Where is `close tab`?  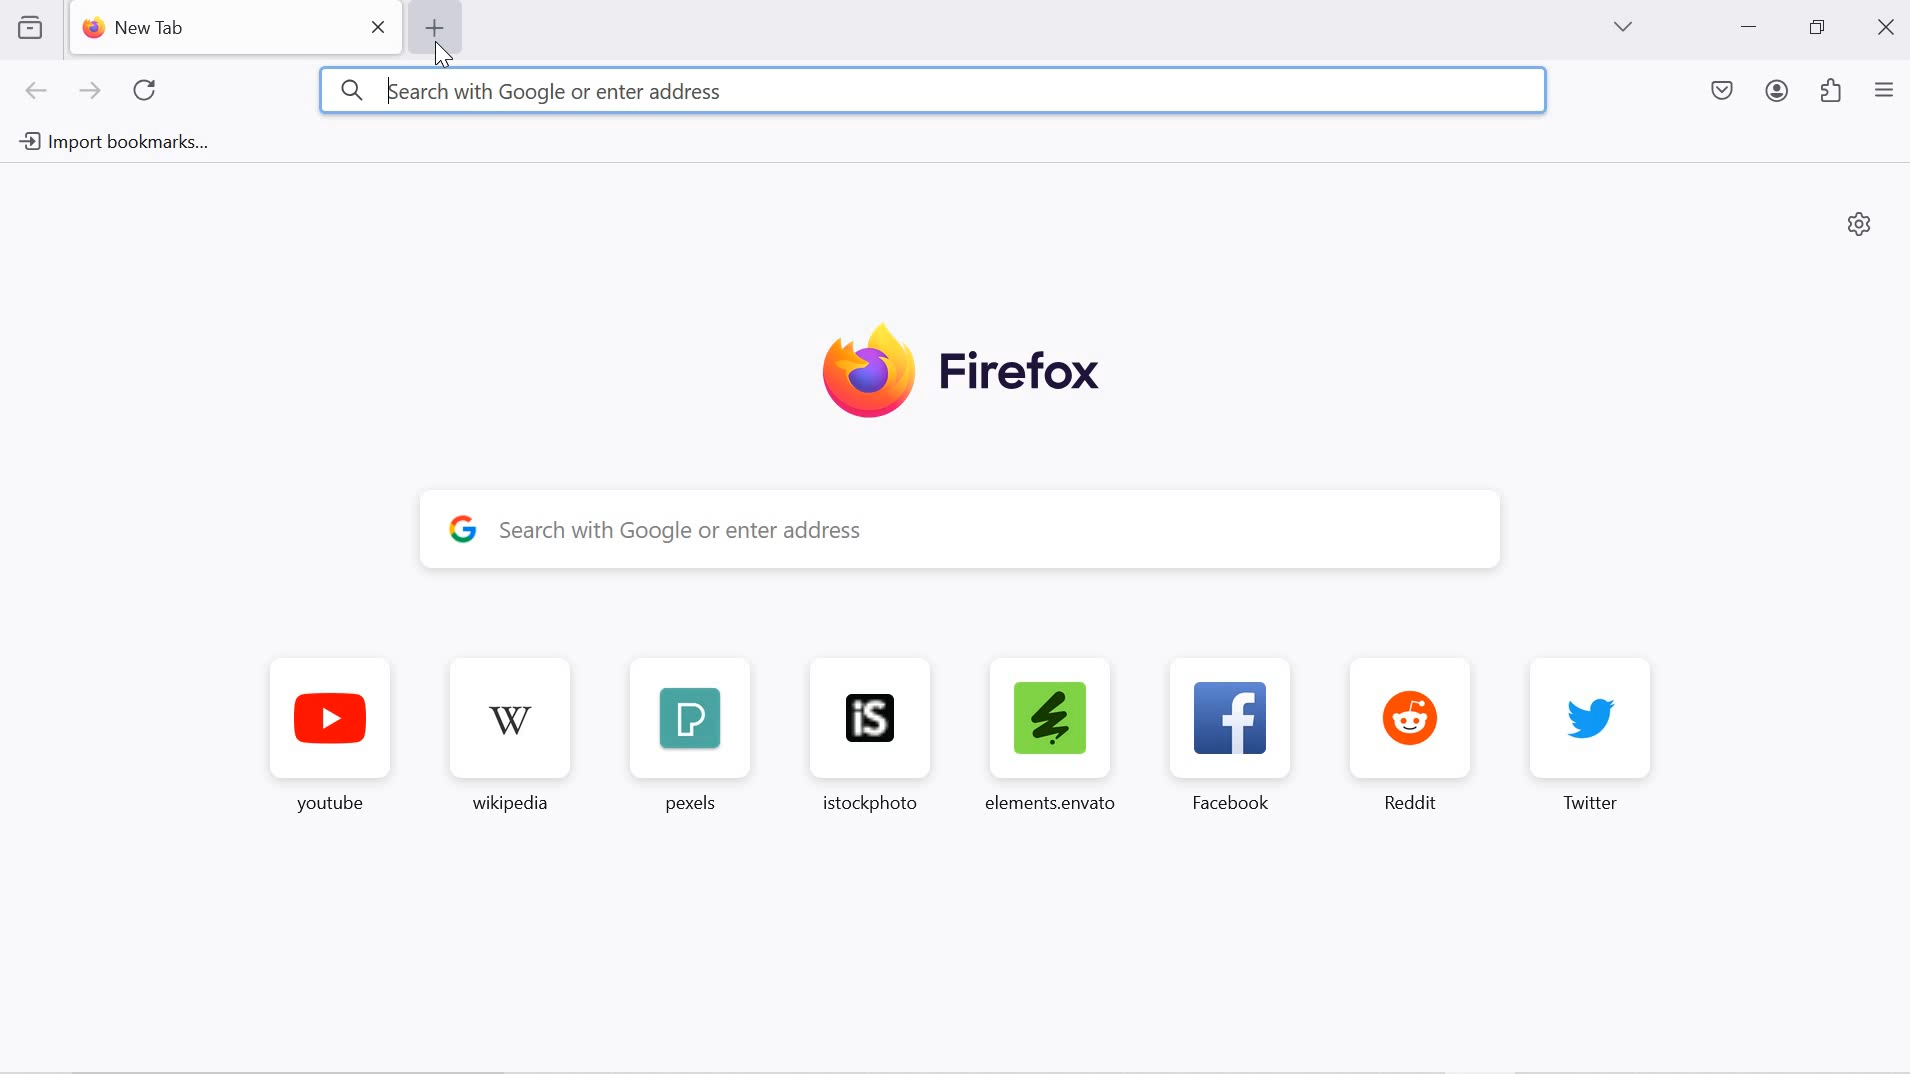 close tab is located at coordinates (380, 27).